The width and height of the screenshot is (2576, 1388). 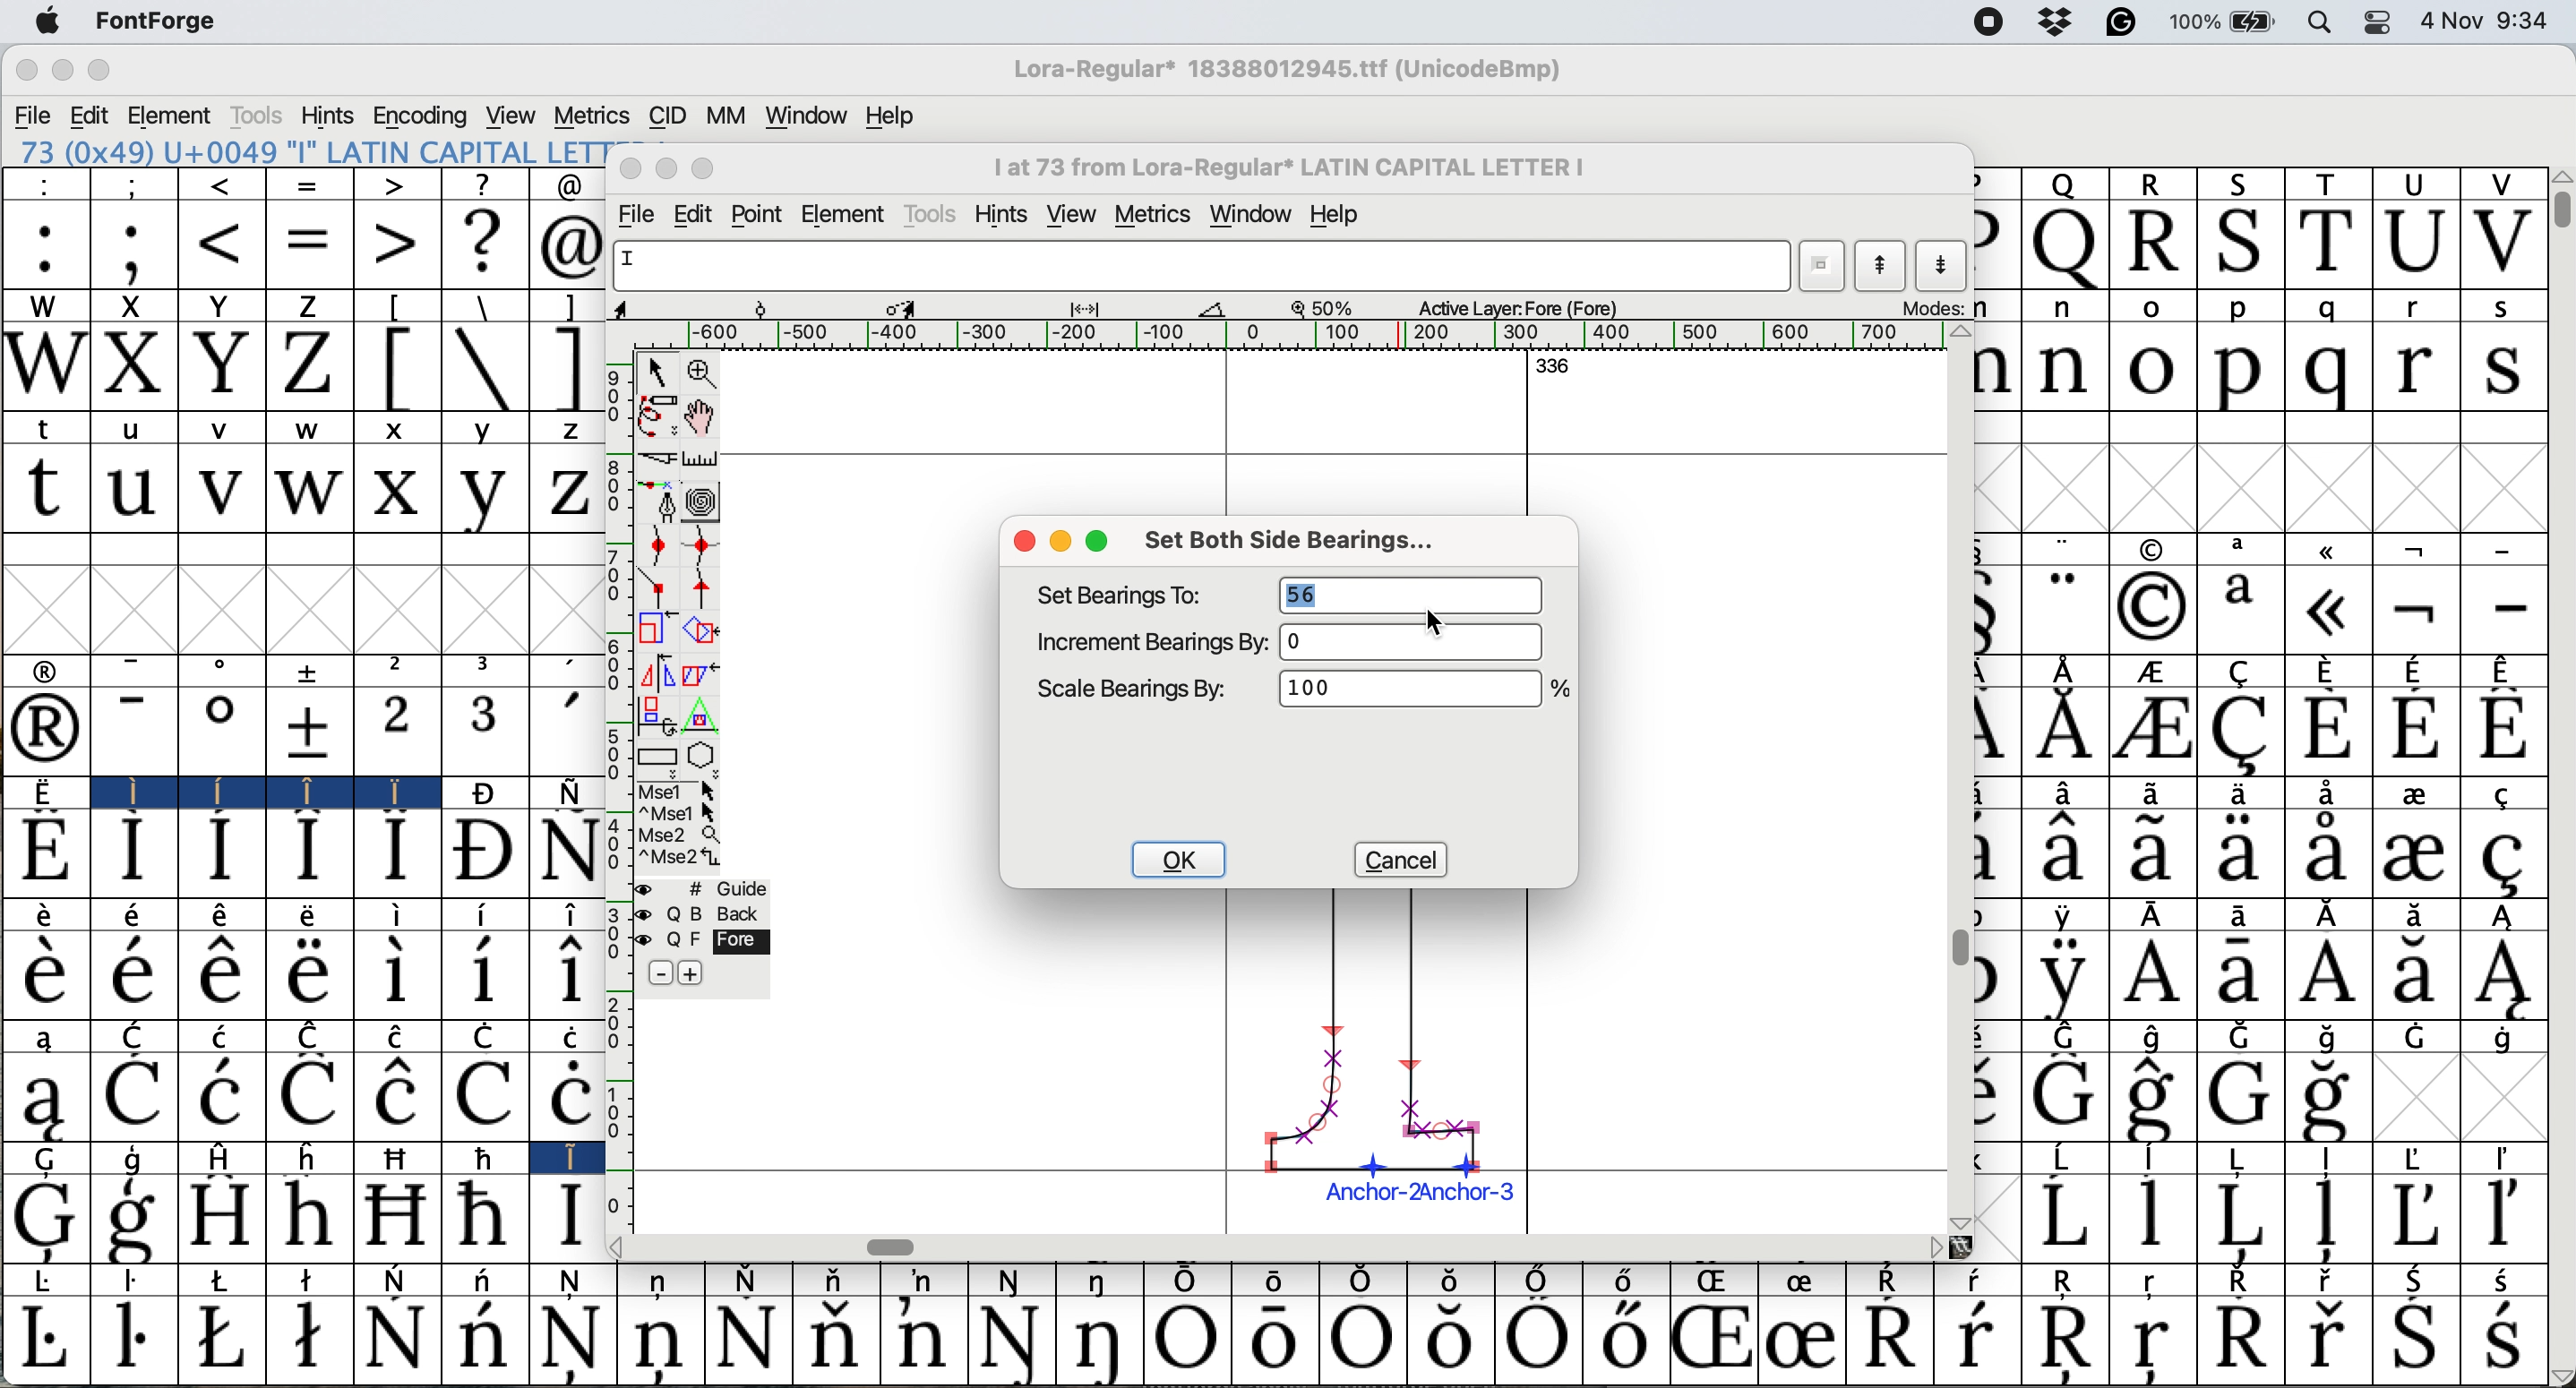 What do you see at coordinates (567, 186) in the screenshot?
I see `@` at bounding box center [567, 186].